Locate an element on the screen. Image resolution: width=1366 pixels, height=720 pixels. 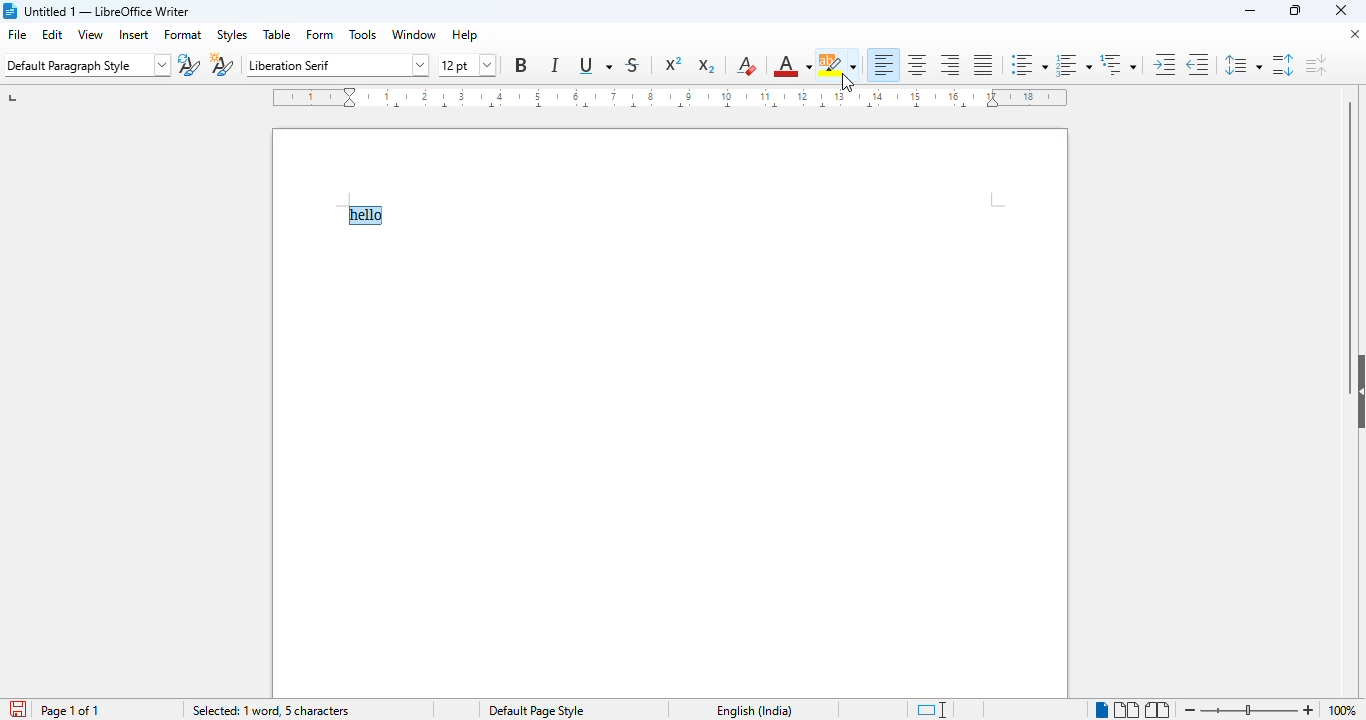
untitled 1 — LibreOffice Writer is located at coordinates (110, 12).